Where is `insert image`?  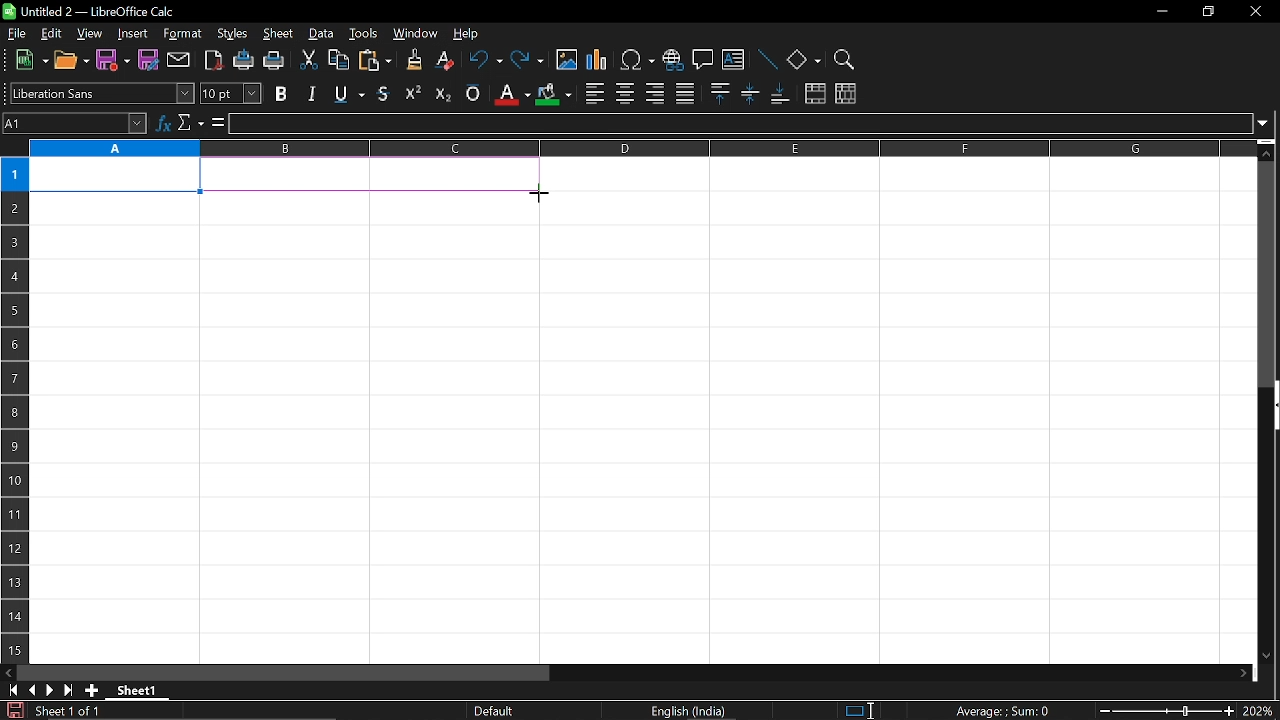
insert image is located at coordinates (566, 61).